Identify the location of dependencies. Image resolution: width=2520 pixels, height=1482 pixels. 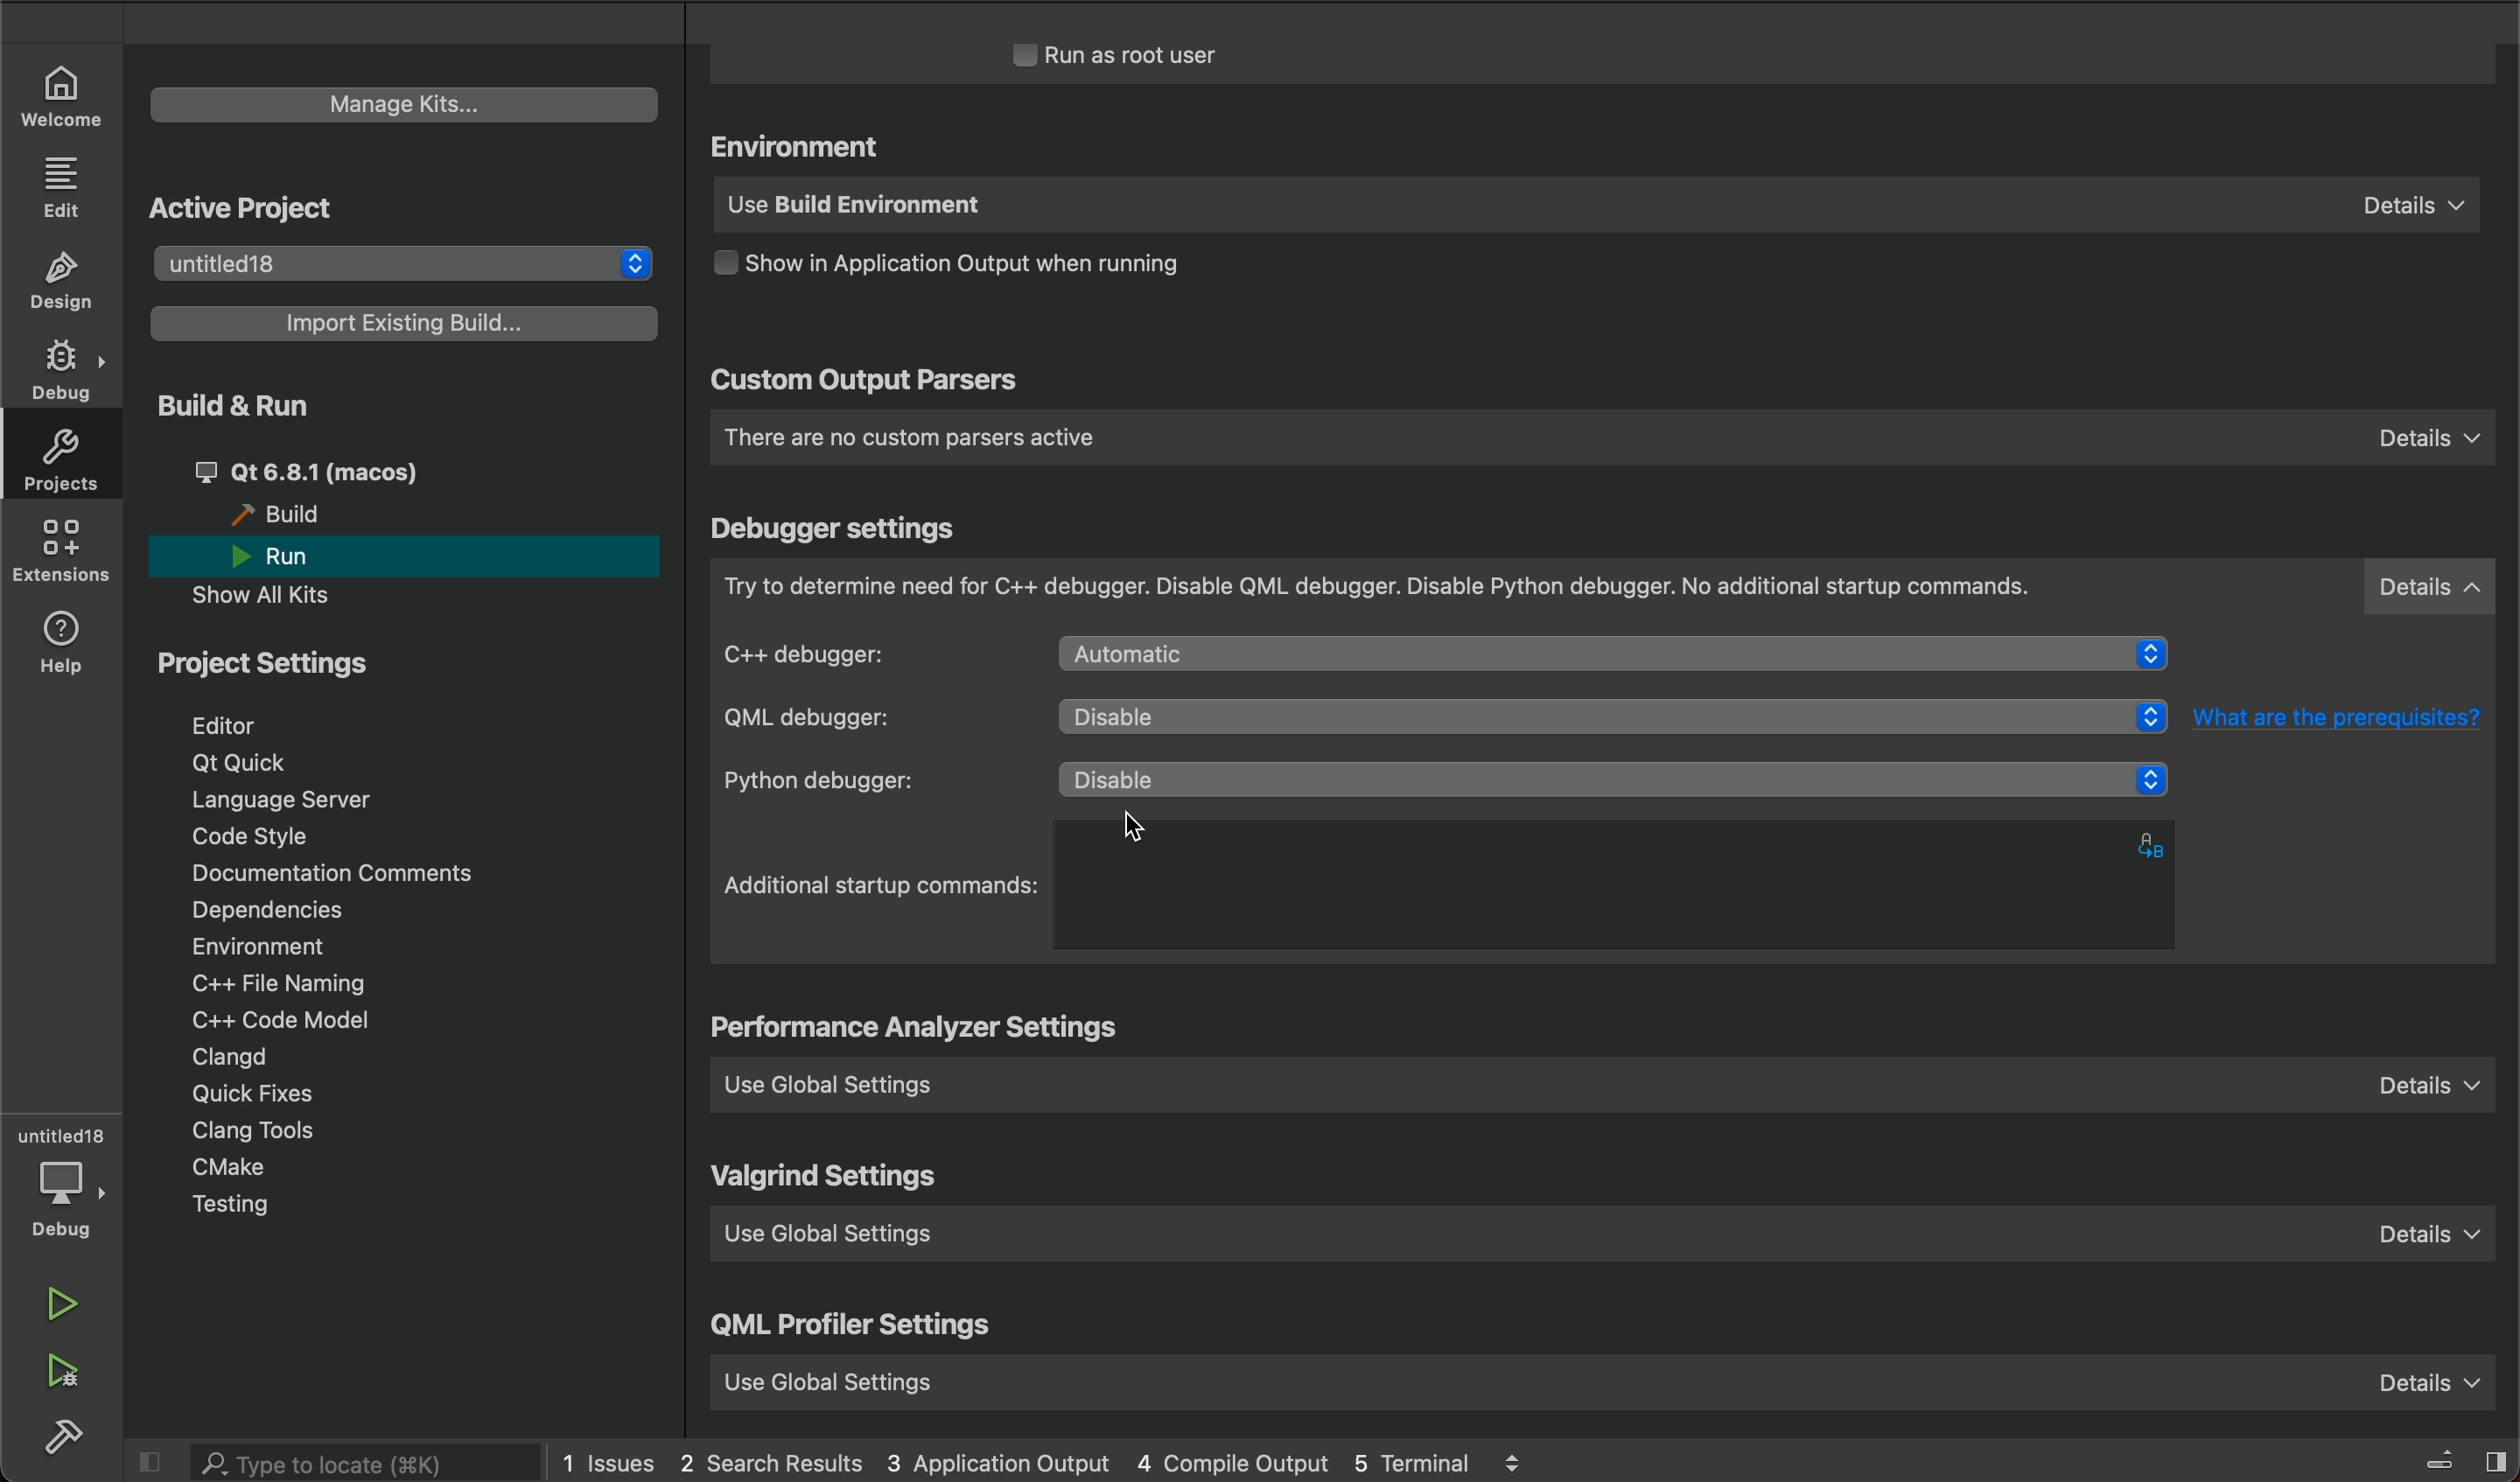
(265, 909).